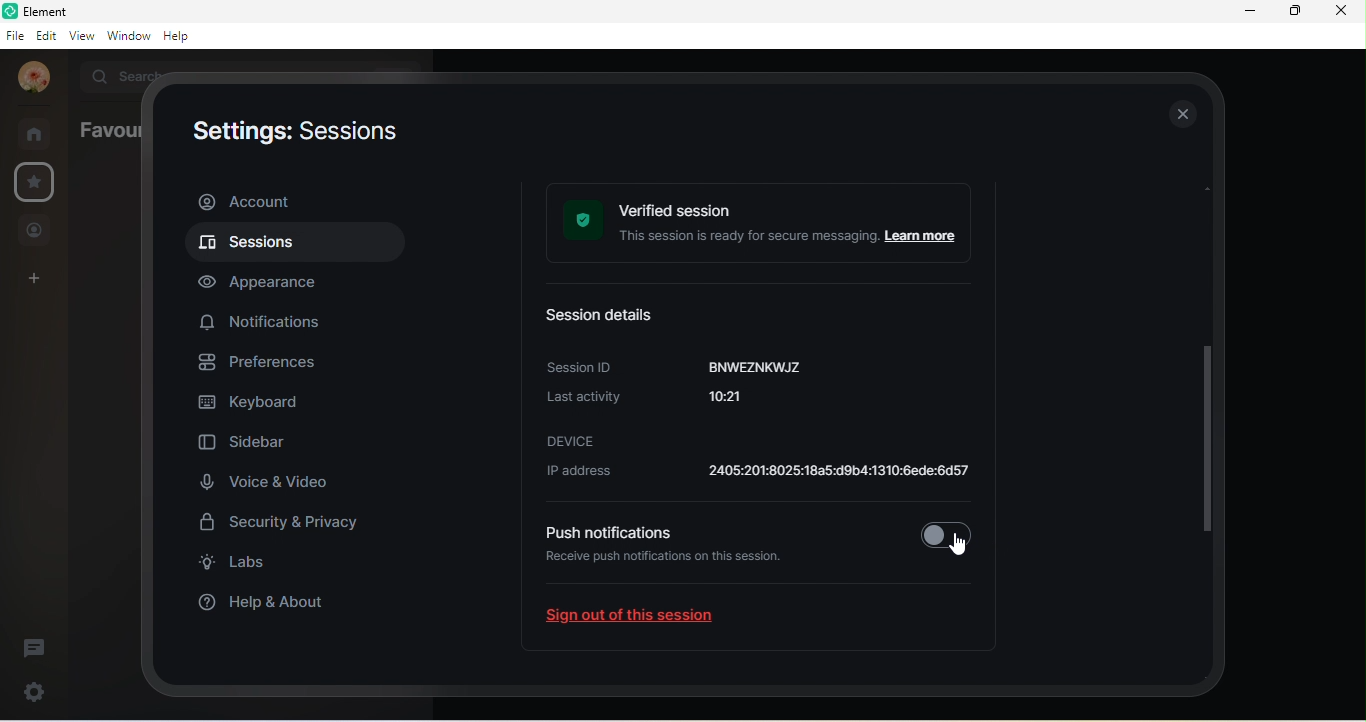 The image size is (1366, 722). Describe the element at coordinates (1293, 10) in the screenshot. I see `maximize` at that location.